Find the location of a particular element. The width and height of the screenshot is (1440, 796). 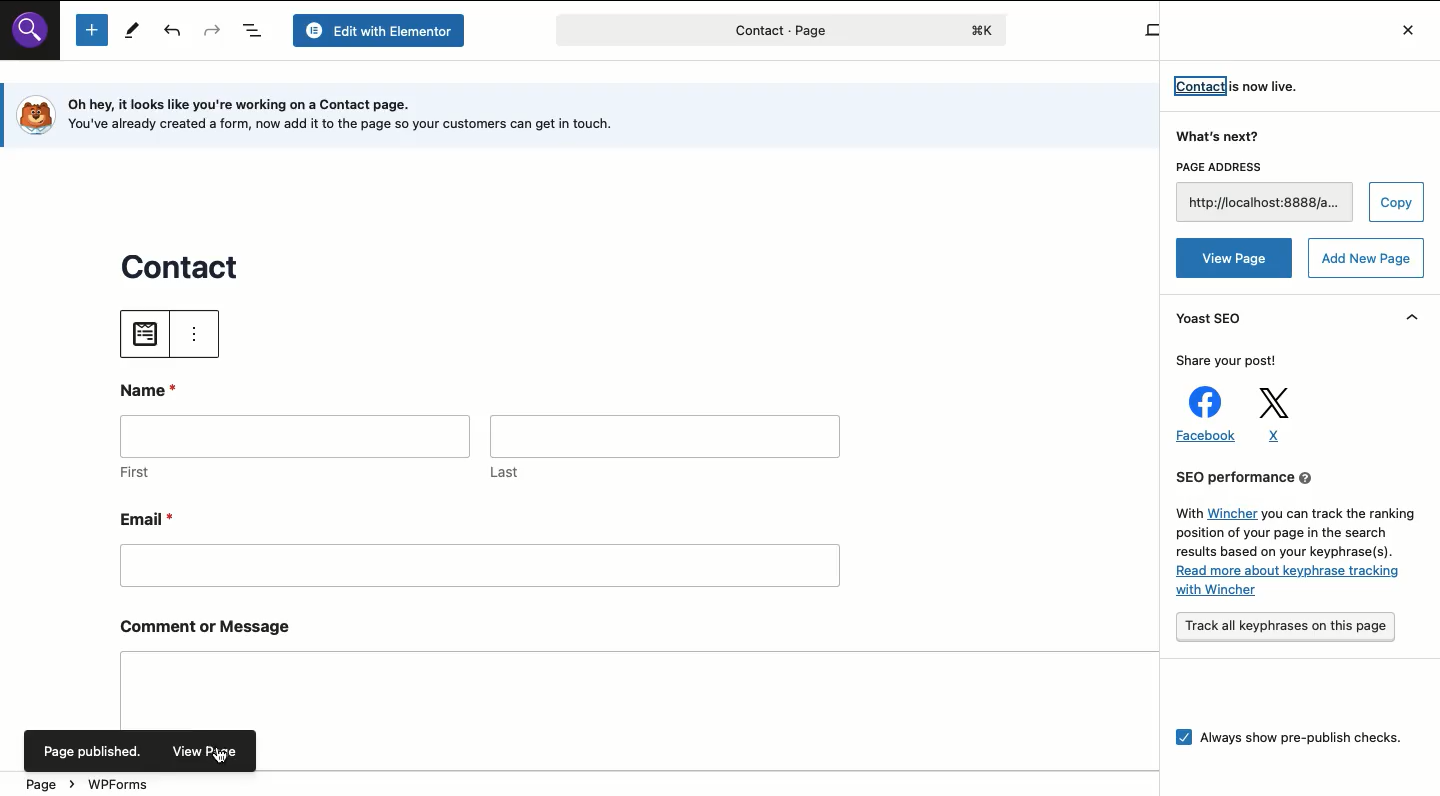

SEO performance @

With Wincher you can track the ranking
position of your page in the search
results based on your keyphrase(s).
Read more about keyphrase tracking
with Wincher is located at coordinates (1291, 536).